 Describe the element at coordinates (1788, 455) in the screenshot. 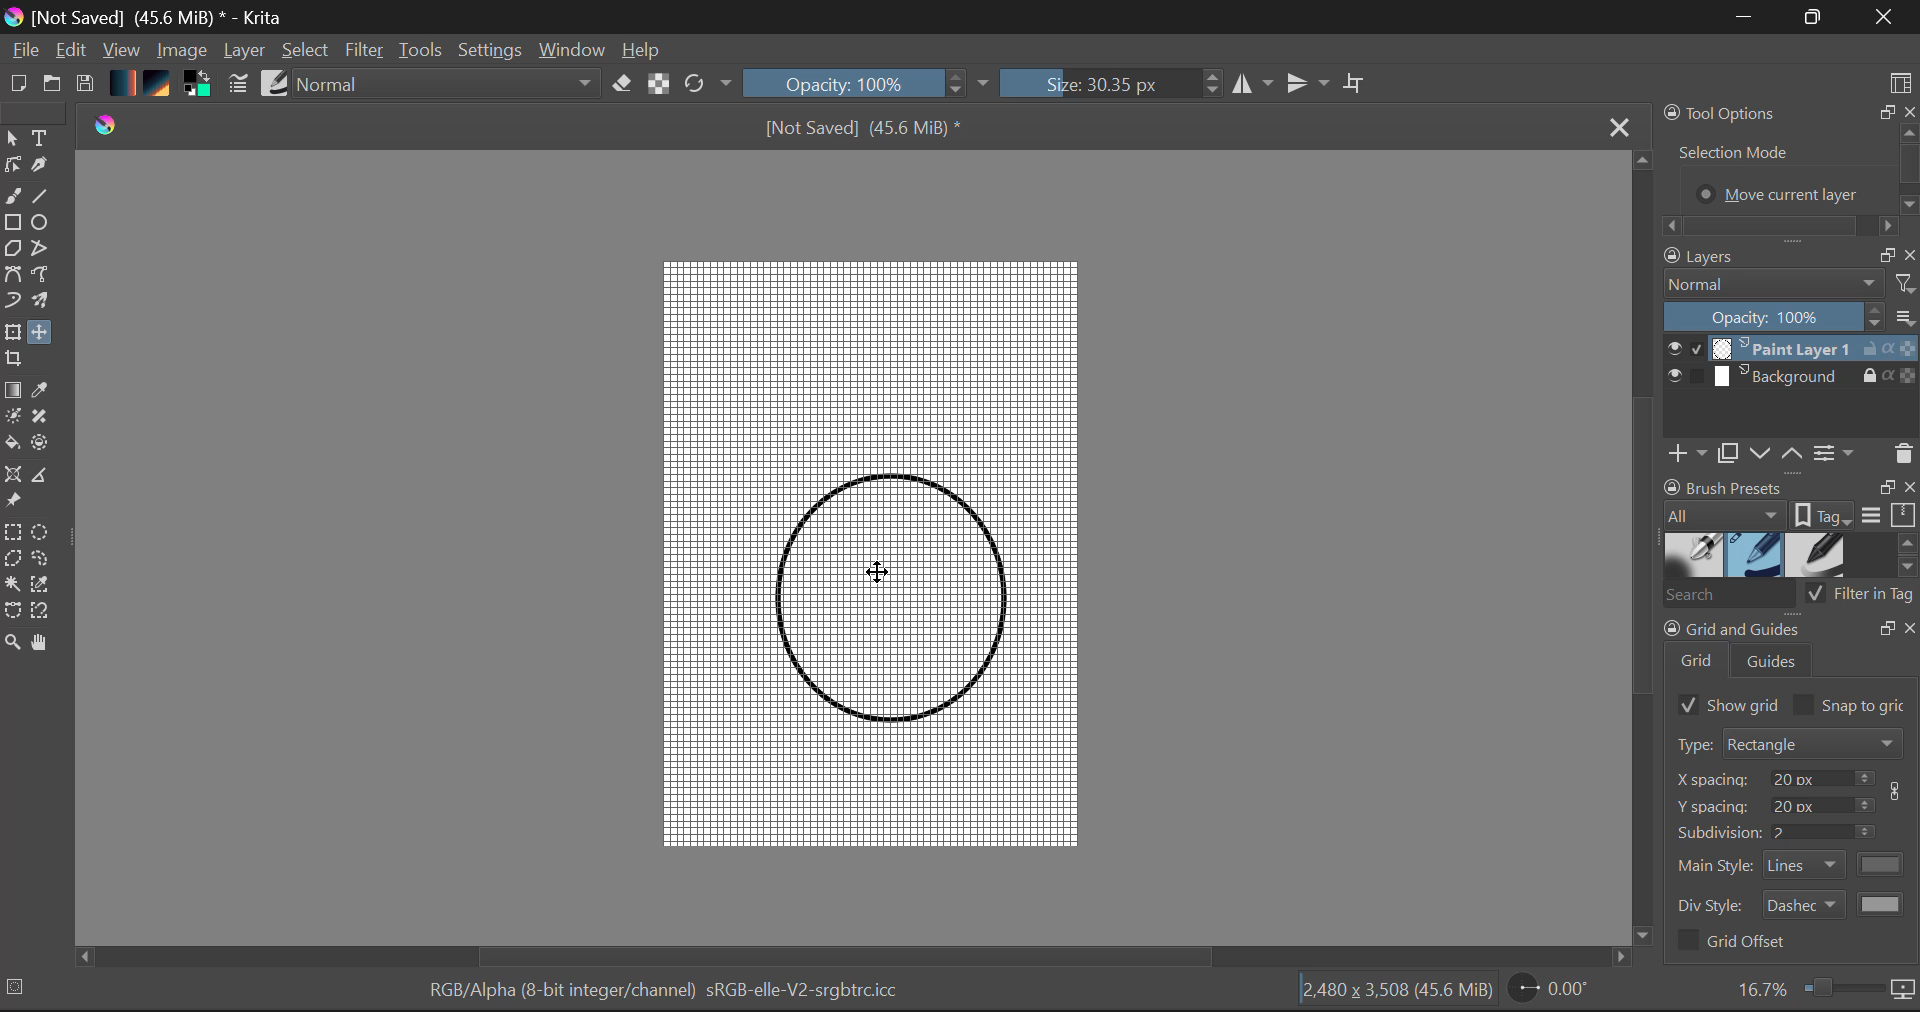

I see `Layers Quickbuttons` at that location.